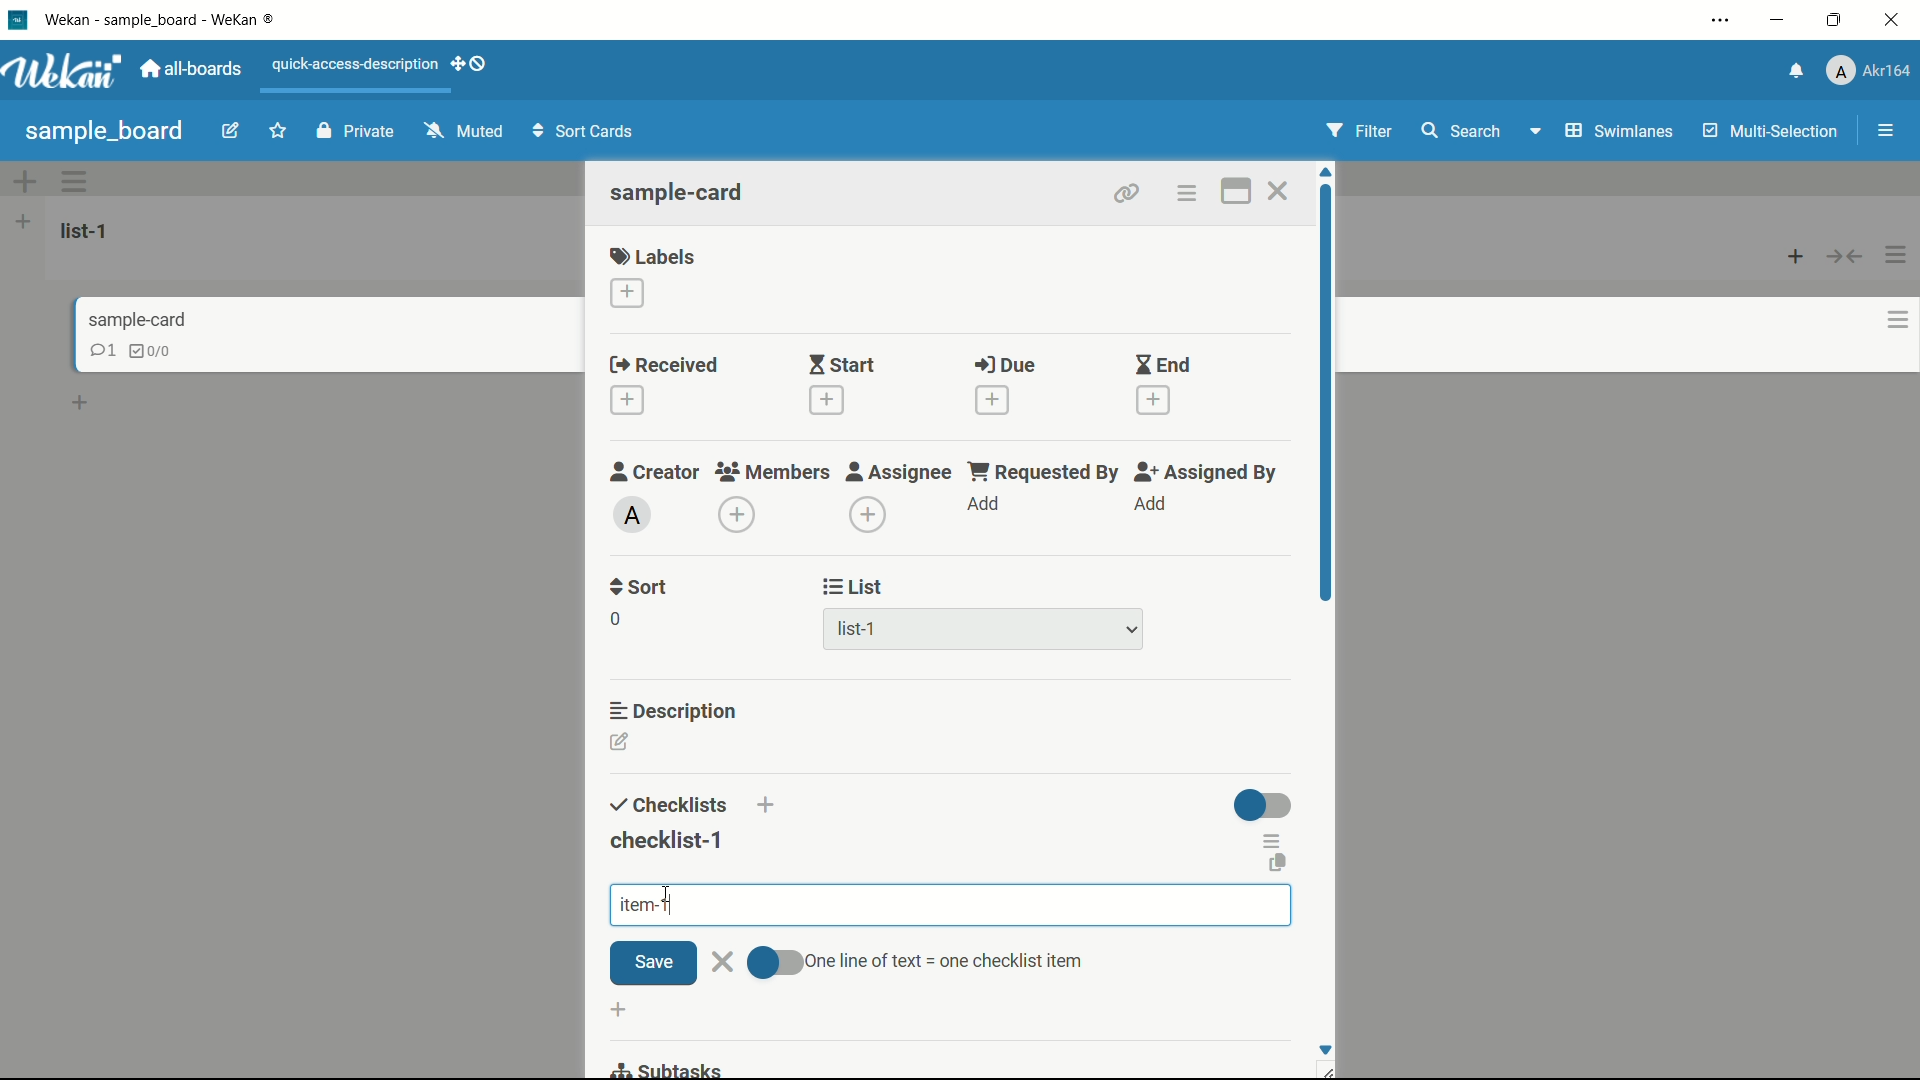 The image size is (1920, 1080). Describe the element at coordinates (1326, 170) in the screenshot. I see `scroll up` at that location.